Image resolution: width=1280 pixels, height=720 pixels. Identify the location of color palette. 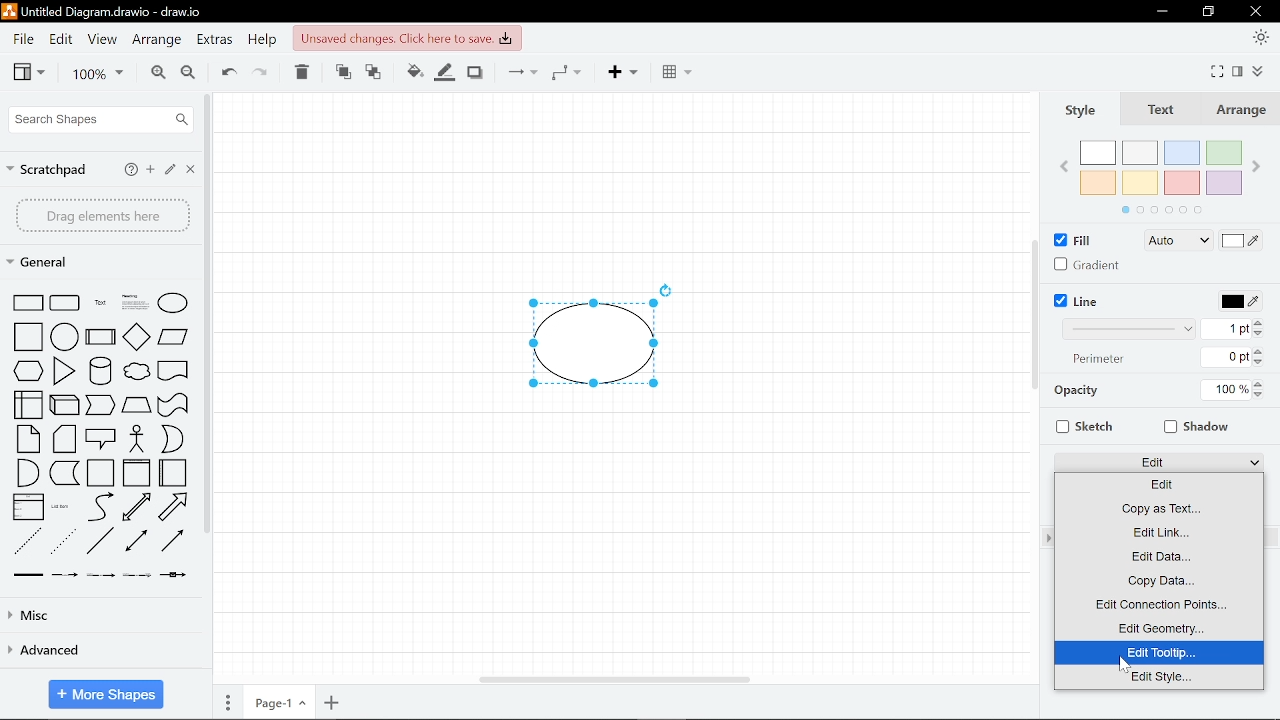
(1162, 168).